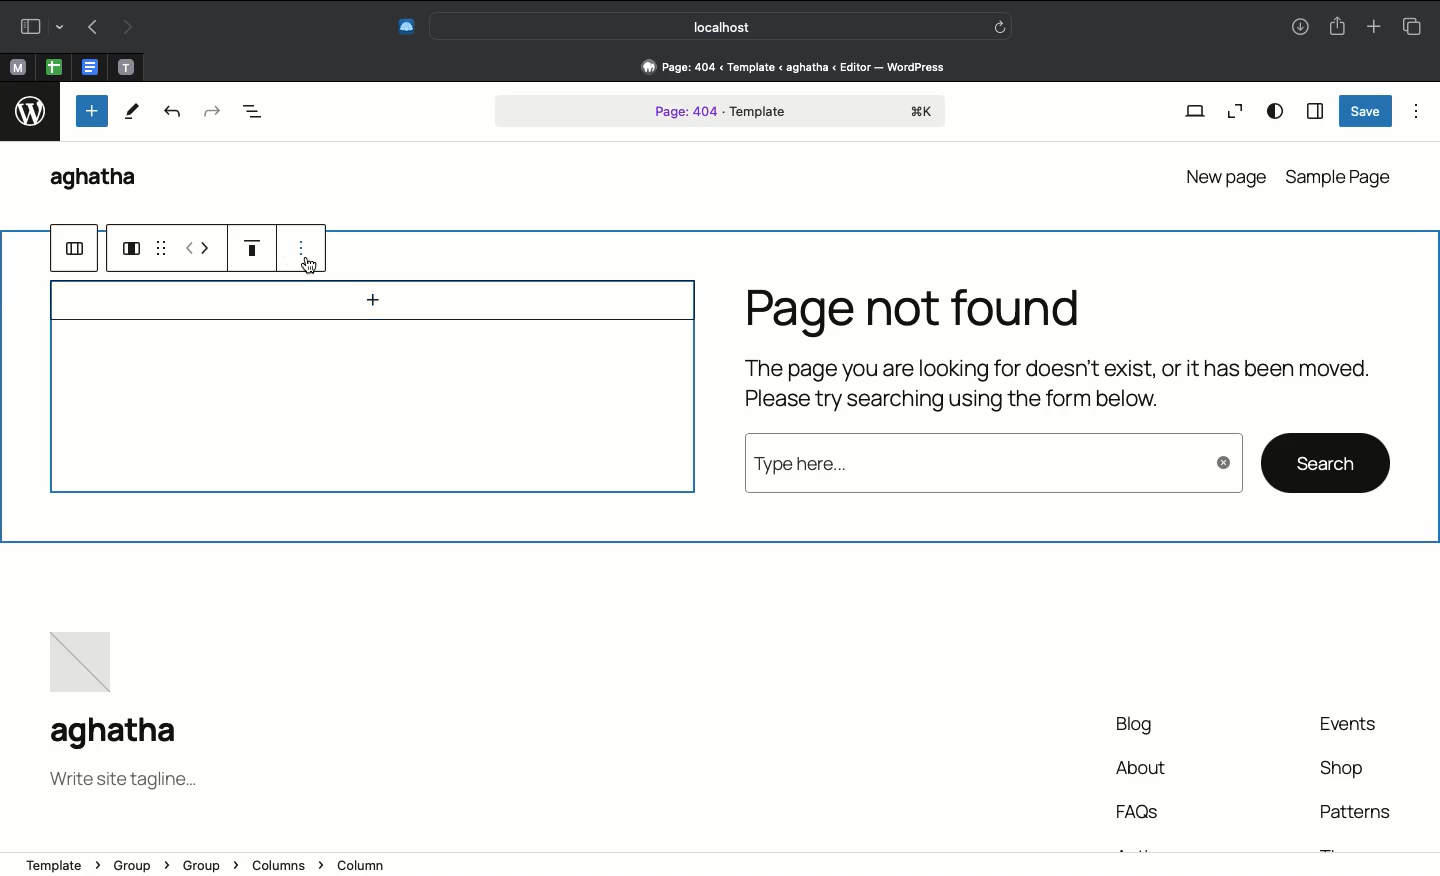 The height and width of the screenshot is (876, 1440). Describe the element at coordinates (723, 25) in the screenshot. I see `Search bar` at that location.